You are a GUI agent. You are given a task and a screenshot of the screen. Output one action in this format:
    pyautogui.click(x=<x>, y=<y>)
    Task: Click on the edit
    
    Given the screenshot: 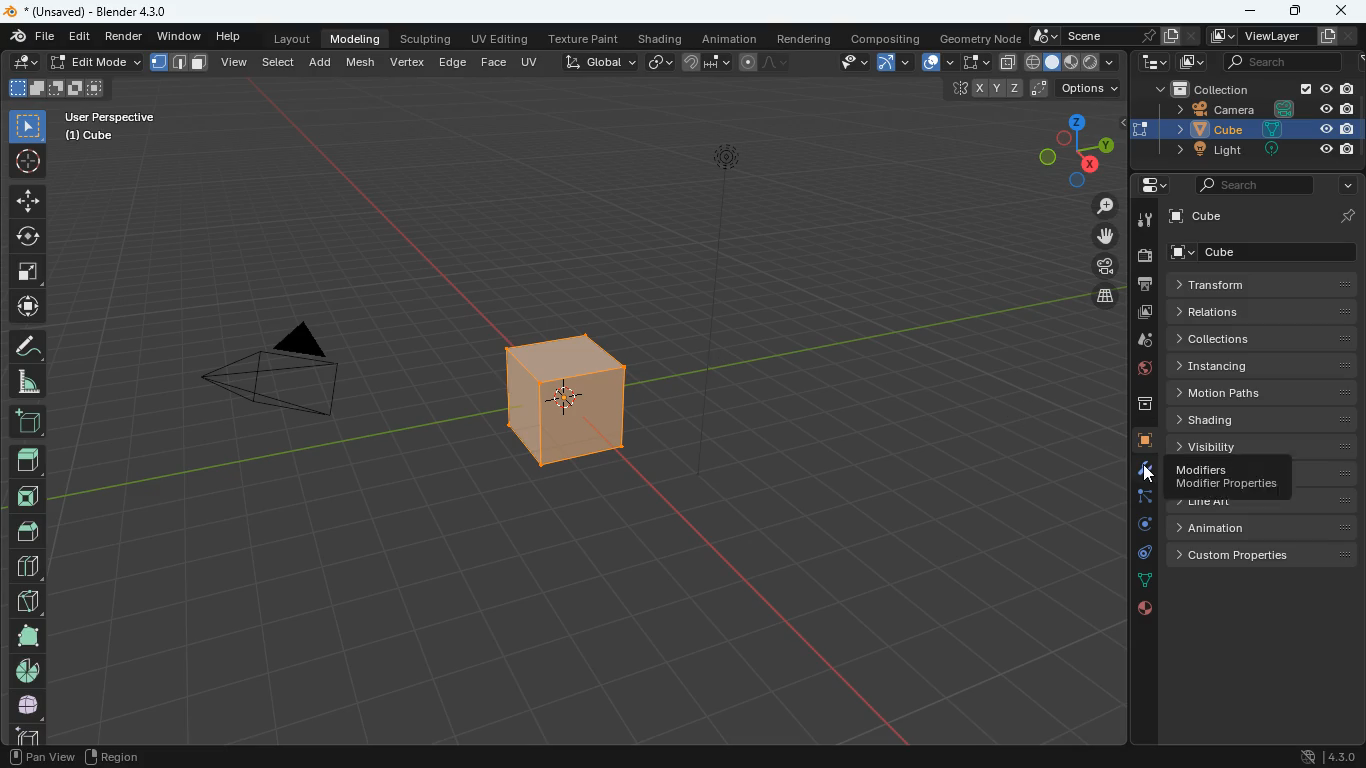 What is the action you would take?
    pyautogui.click(x=79, y=36)
    